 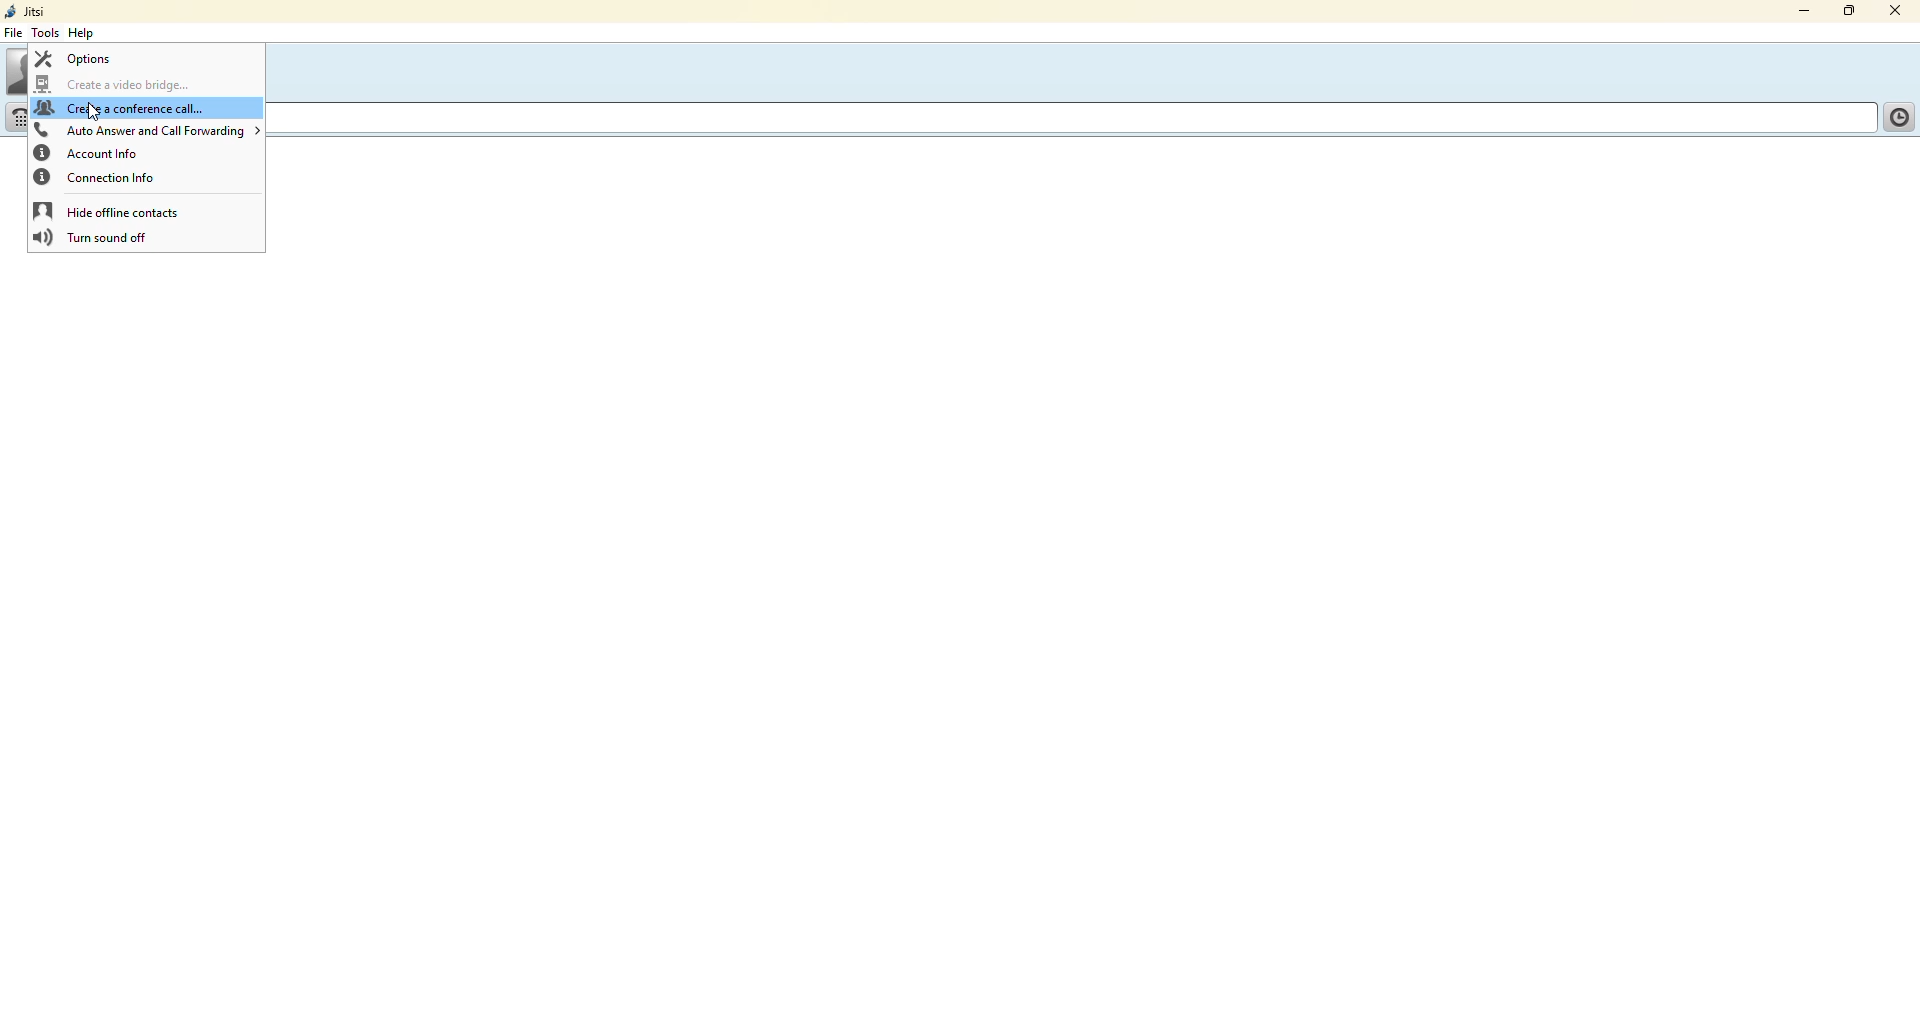 What do you see at coordinates (1848, 13) in the screenshot?
I see `maximize` at bounding box center [1848, 13].